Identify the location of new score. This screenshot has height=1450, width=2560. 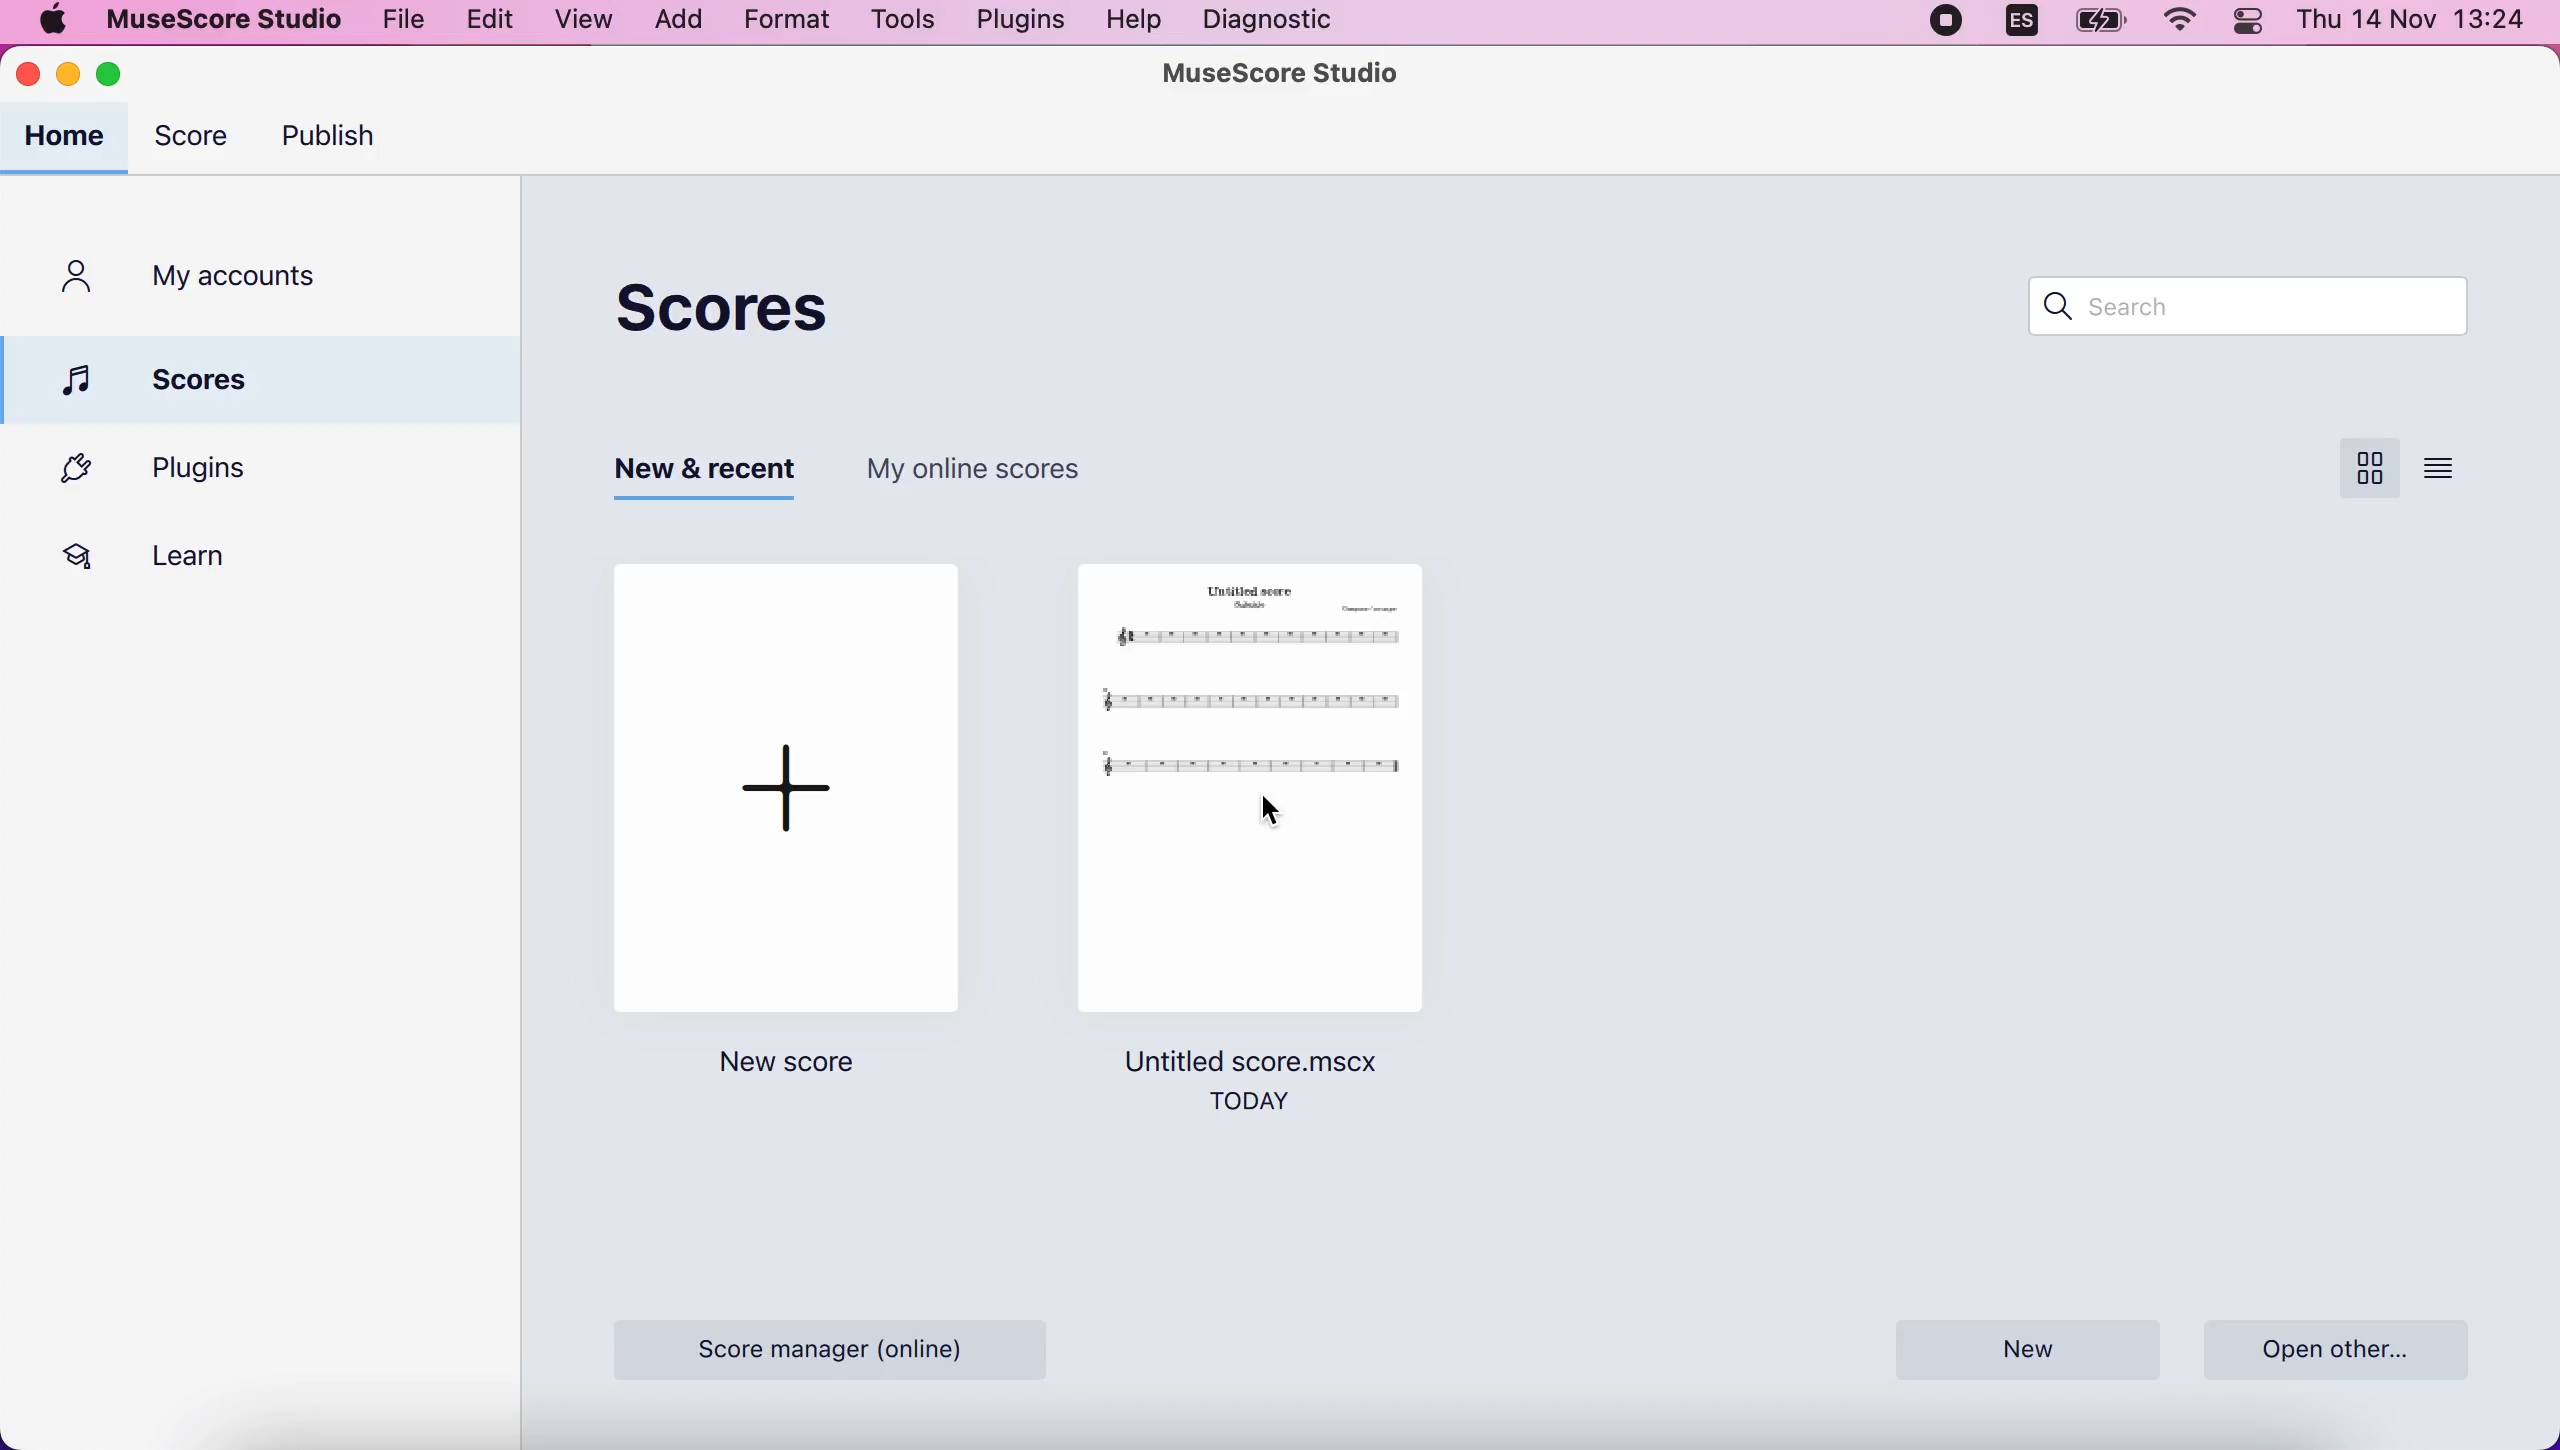
(795, 1066).